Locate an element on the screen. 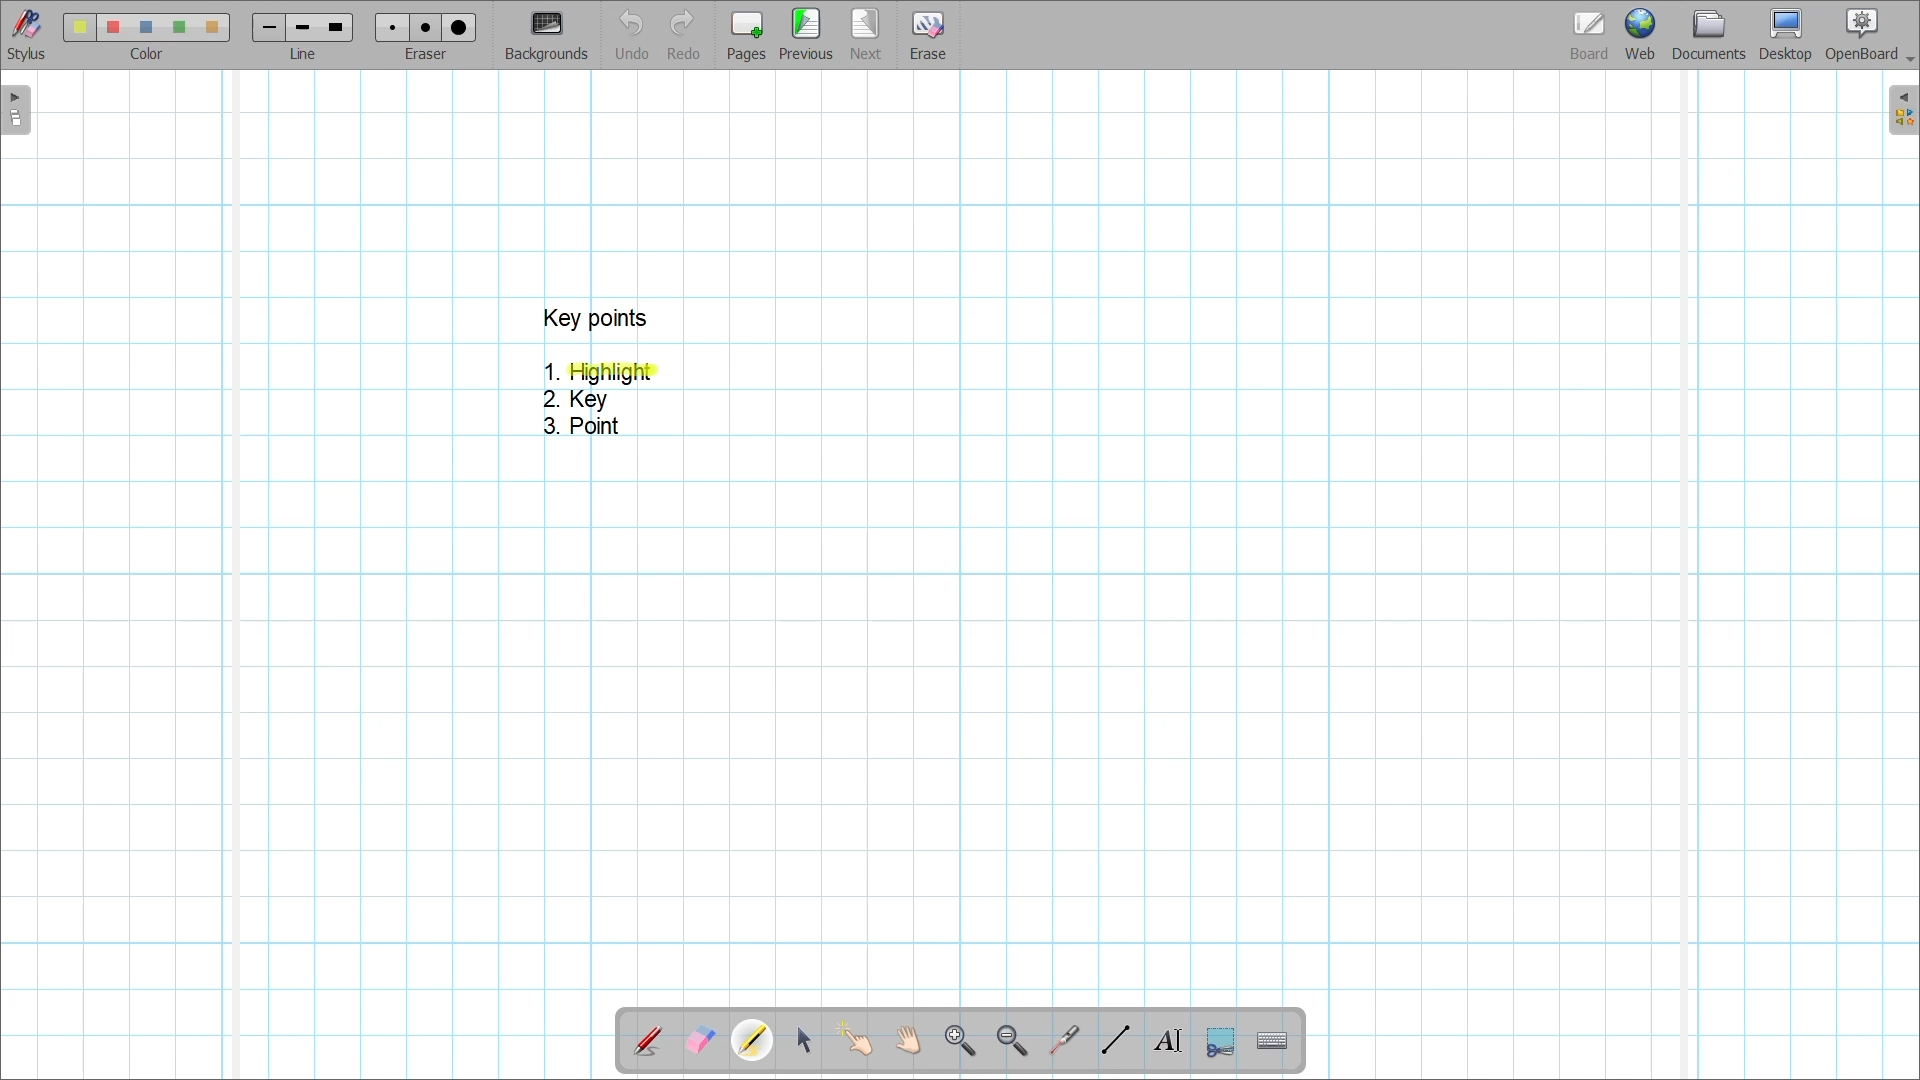 The height and width of the screenshot is (1080, 1920). Change background is located at coordinates (546, 35).